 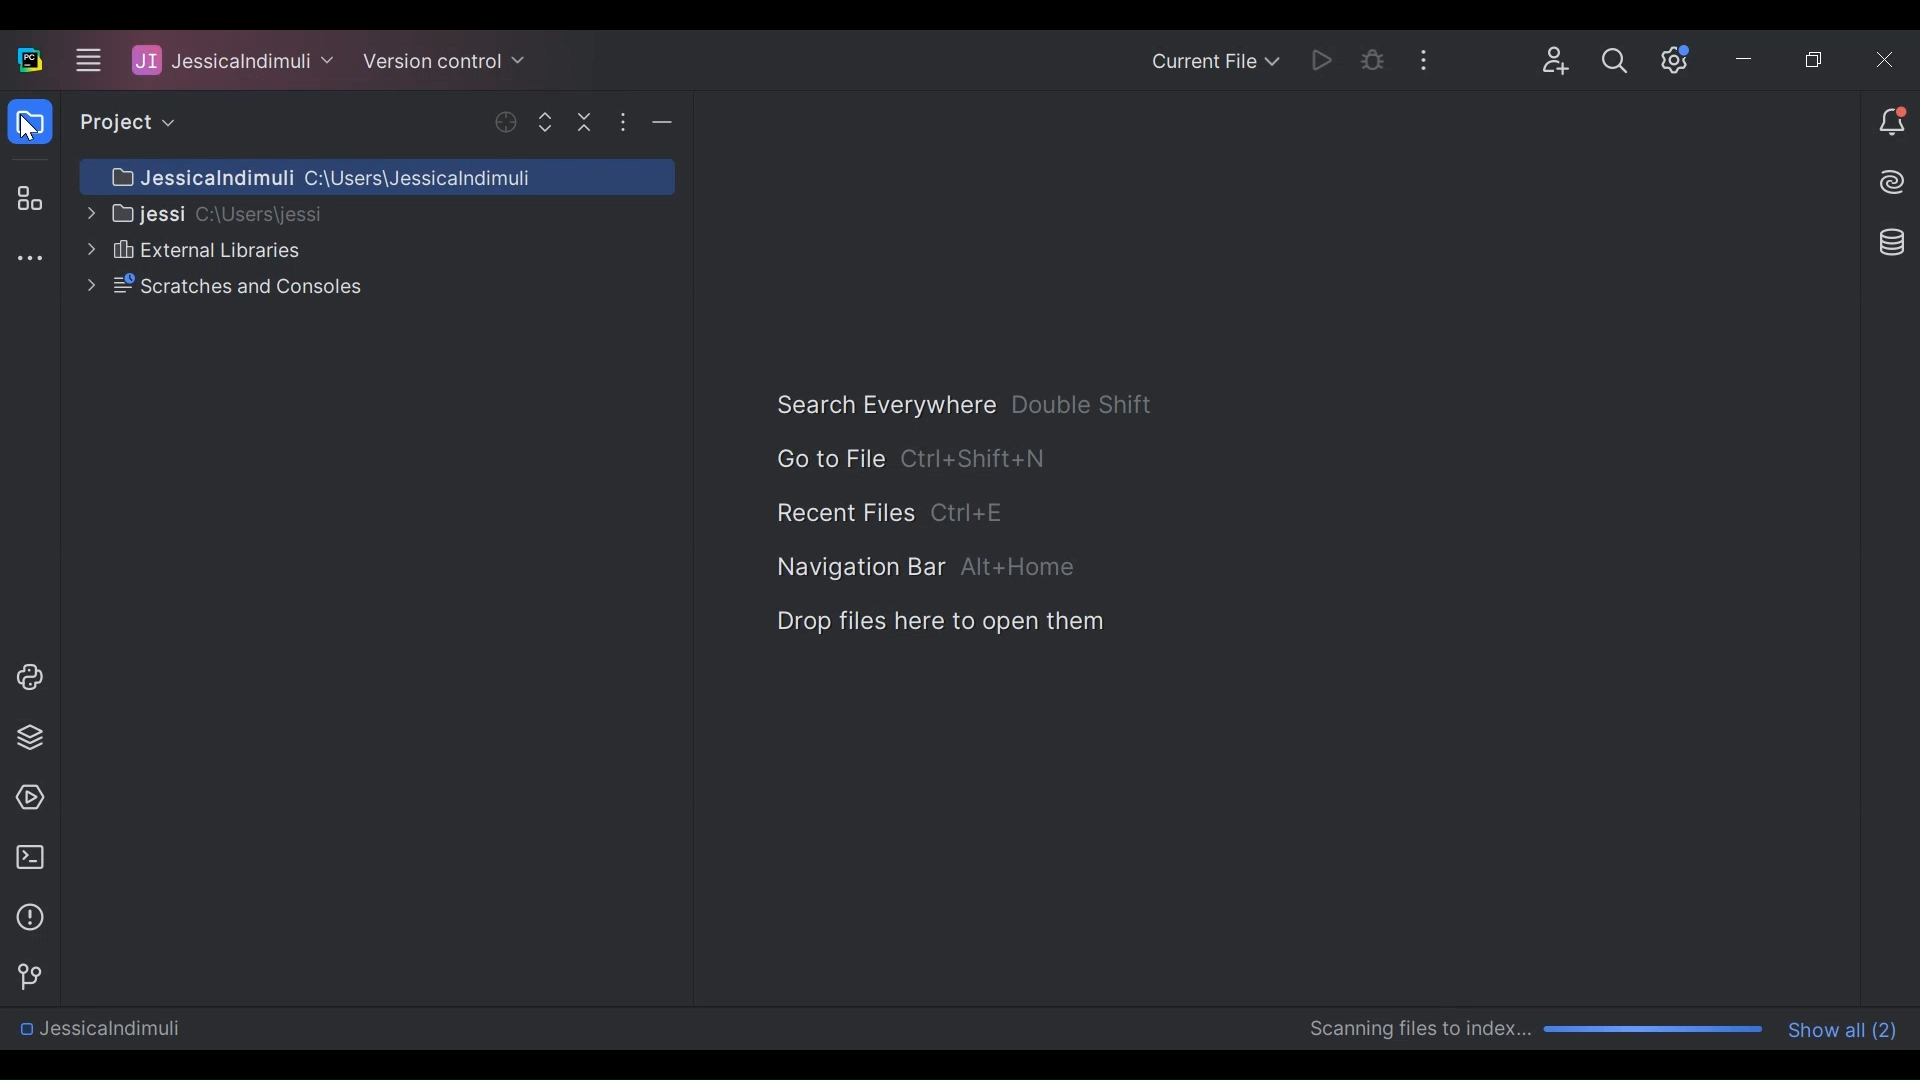 What do you see at coordinates (443, 62) in the screenshot?
I see `Version Control` at bounding box center [443, 62].